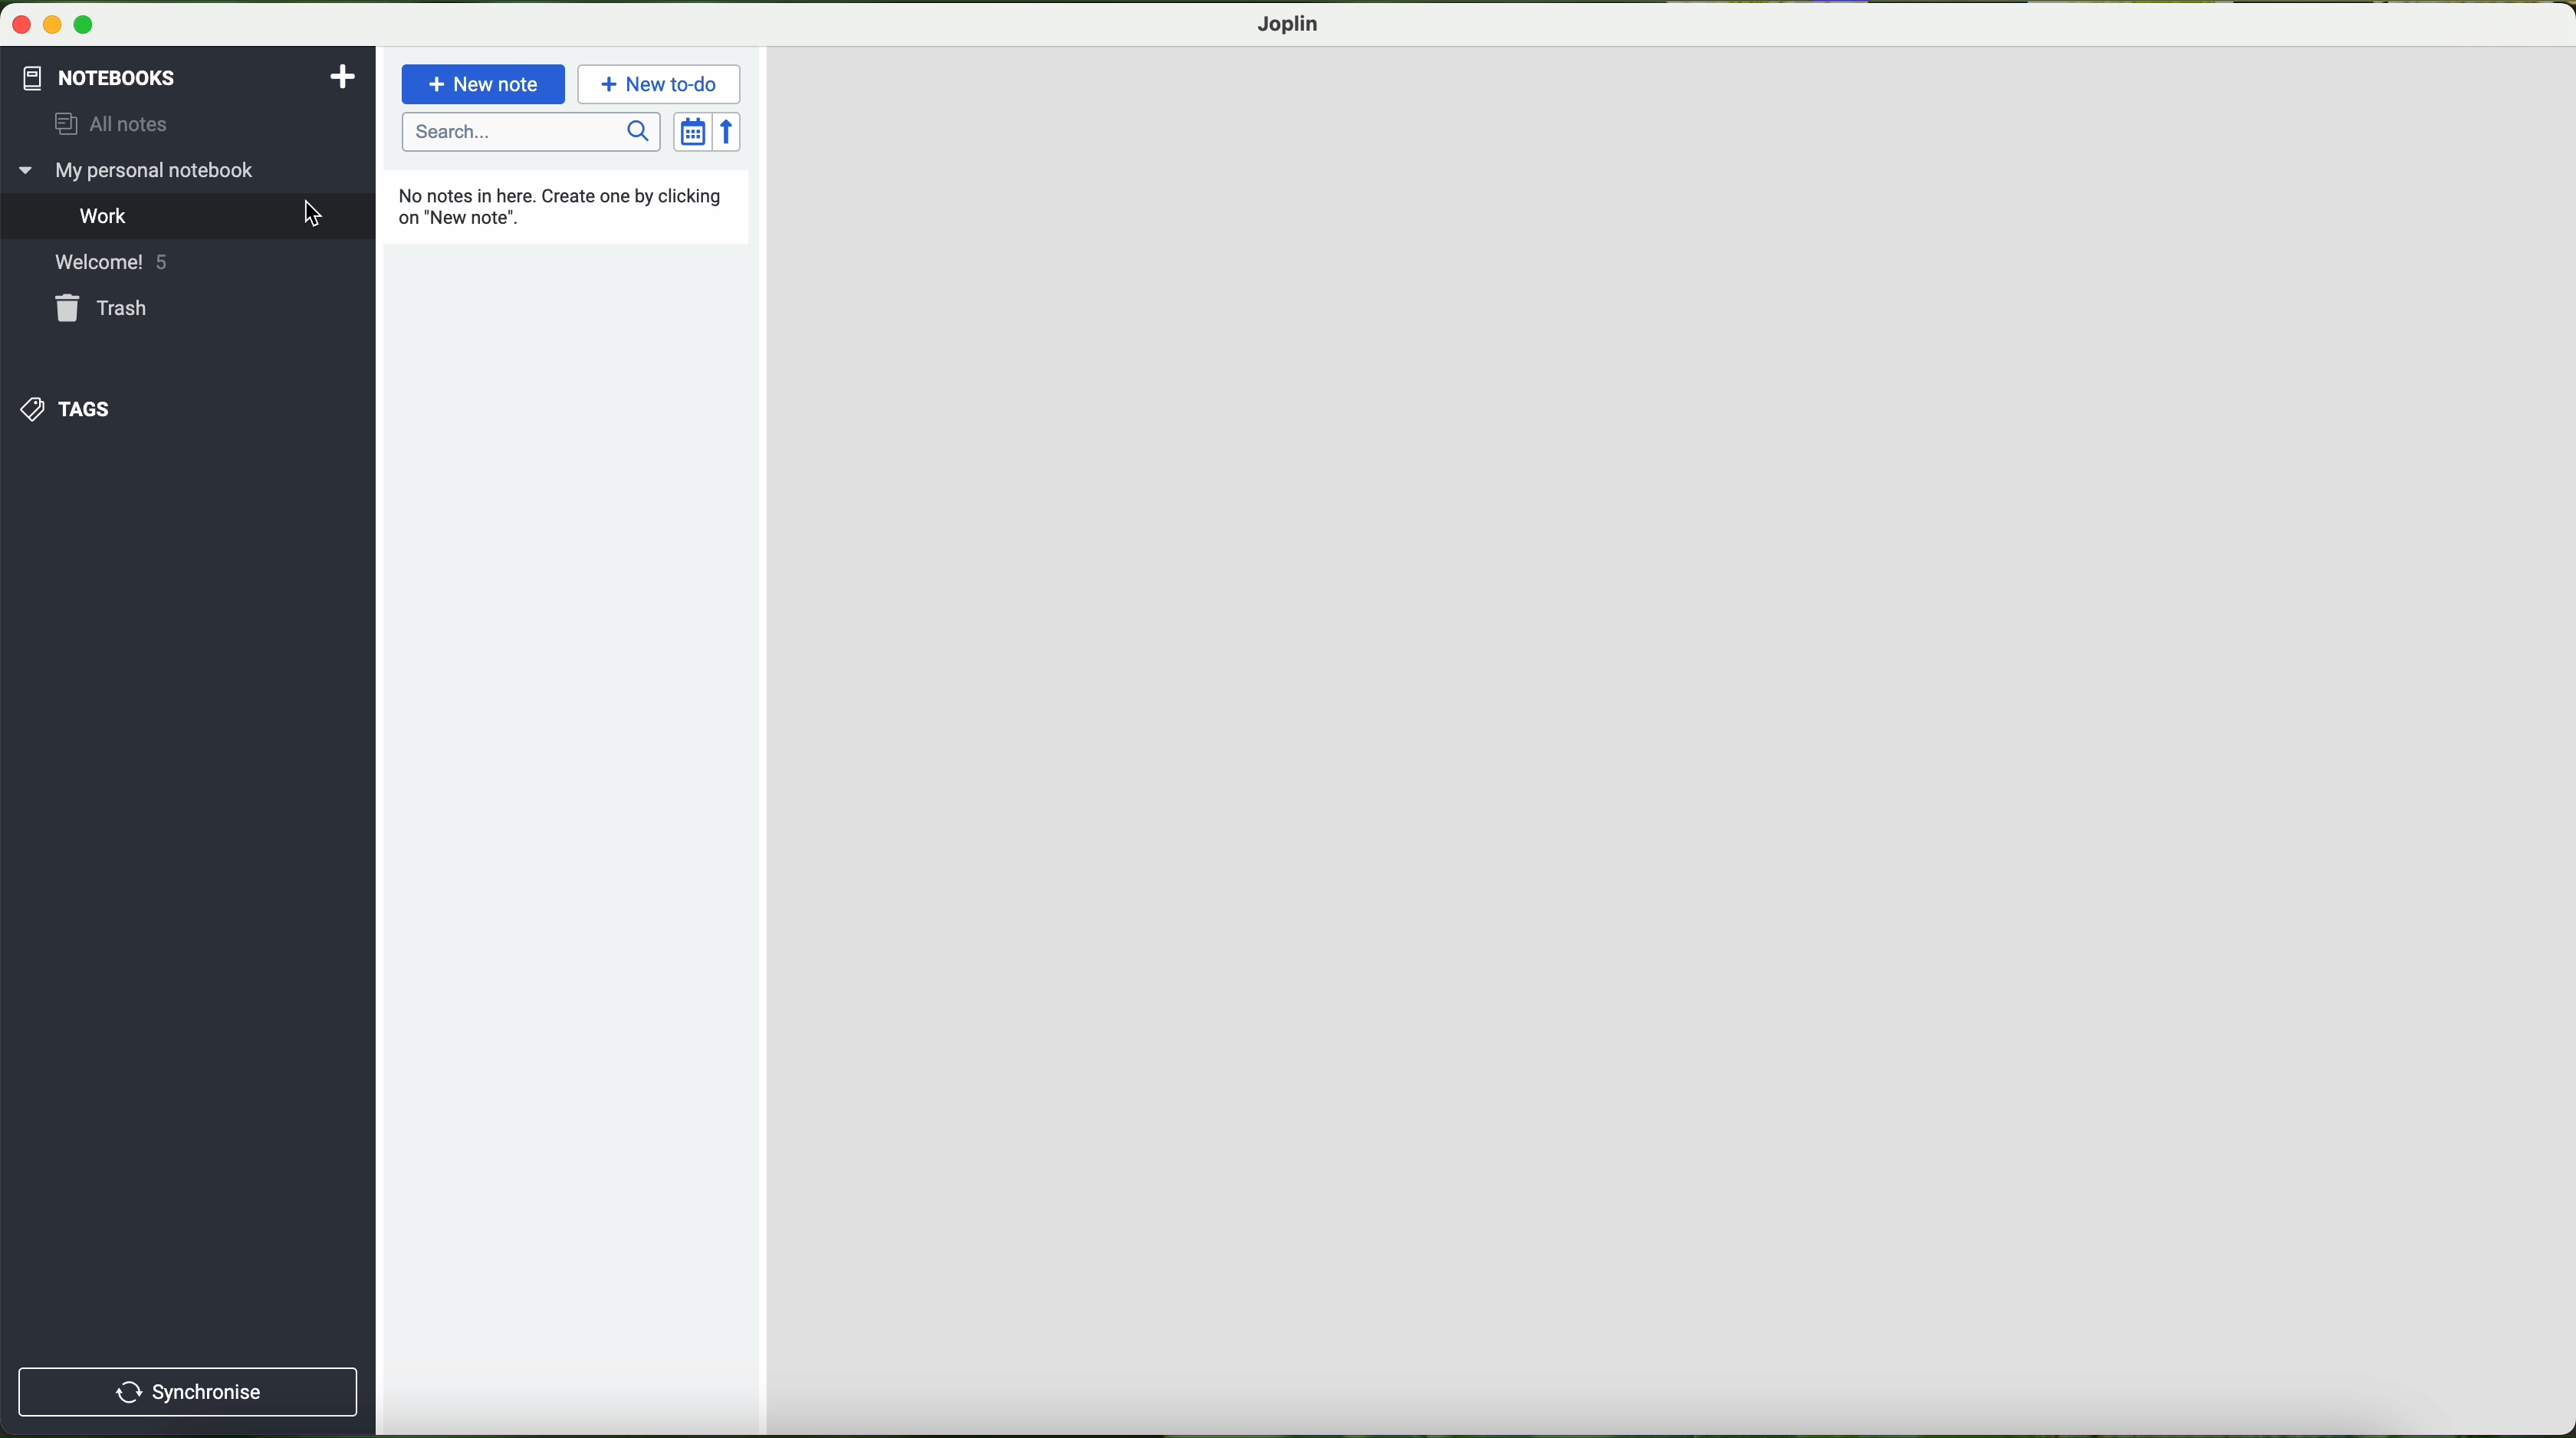 This screenshot has width=2576, height=1438. I want to click on no notes in here. create one by clicking new note, so click(565, 205).